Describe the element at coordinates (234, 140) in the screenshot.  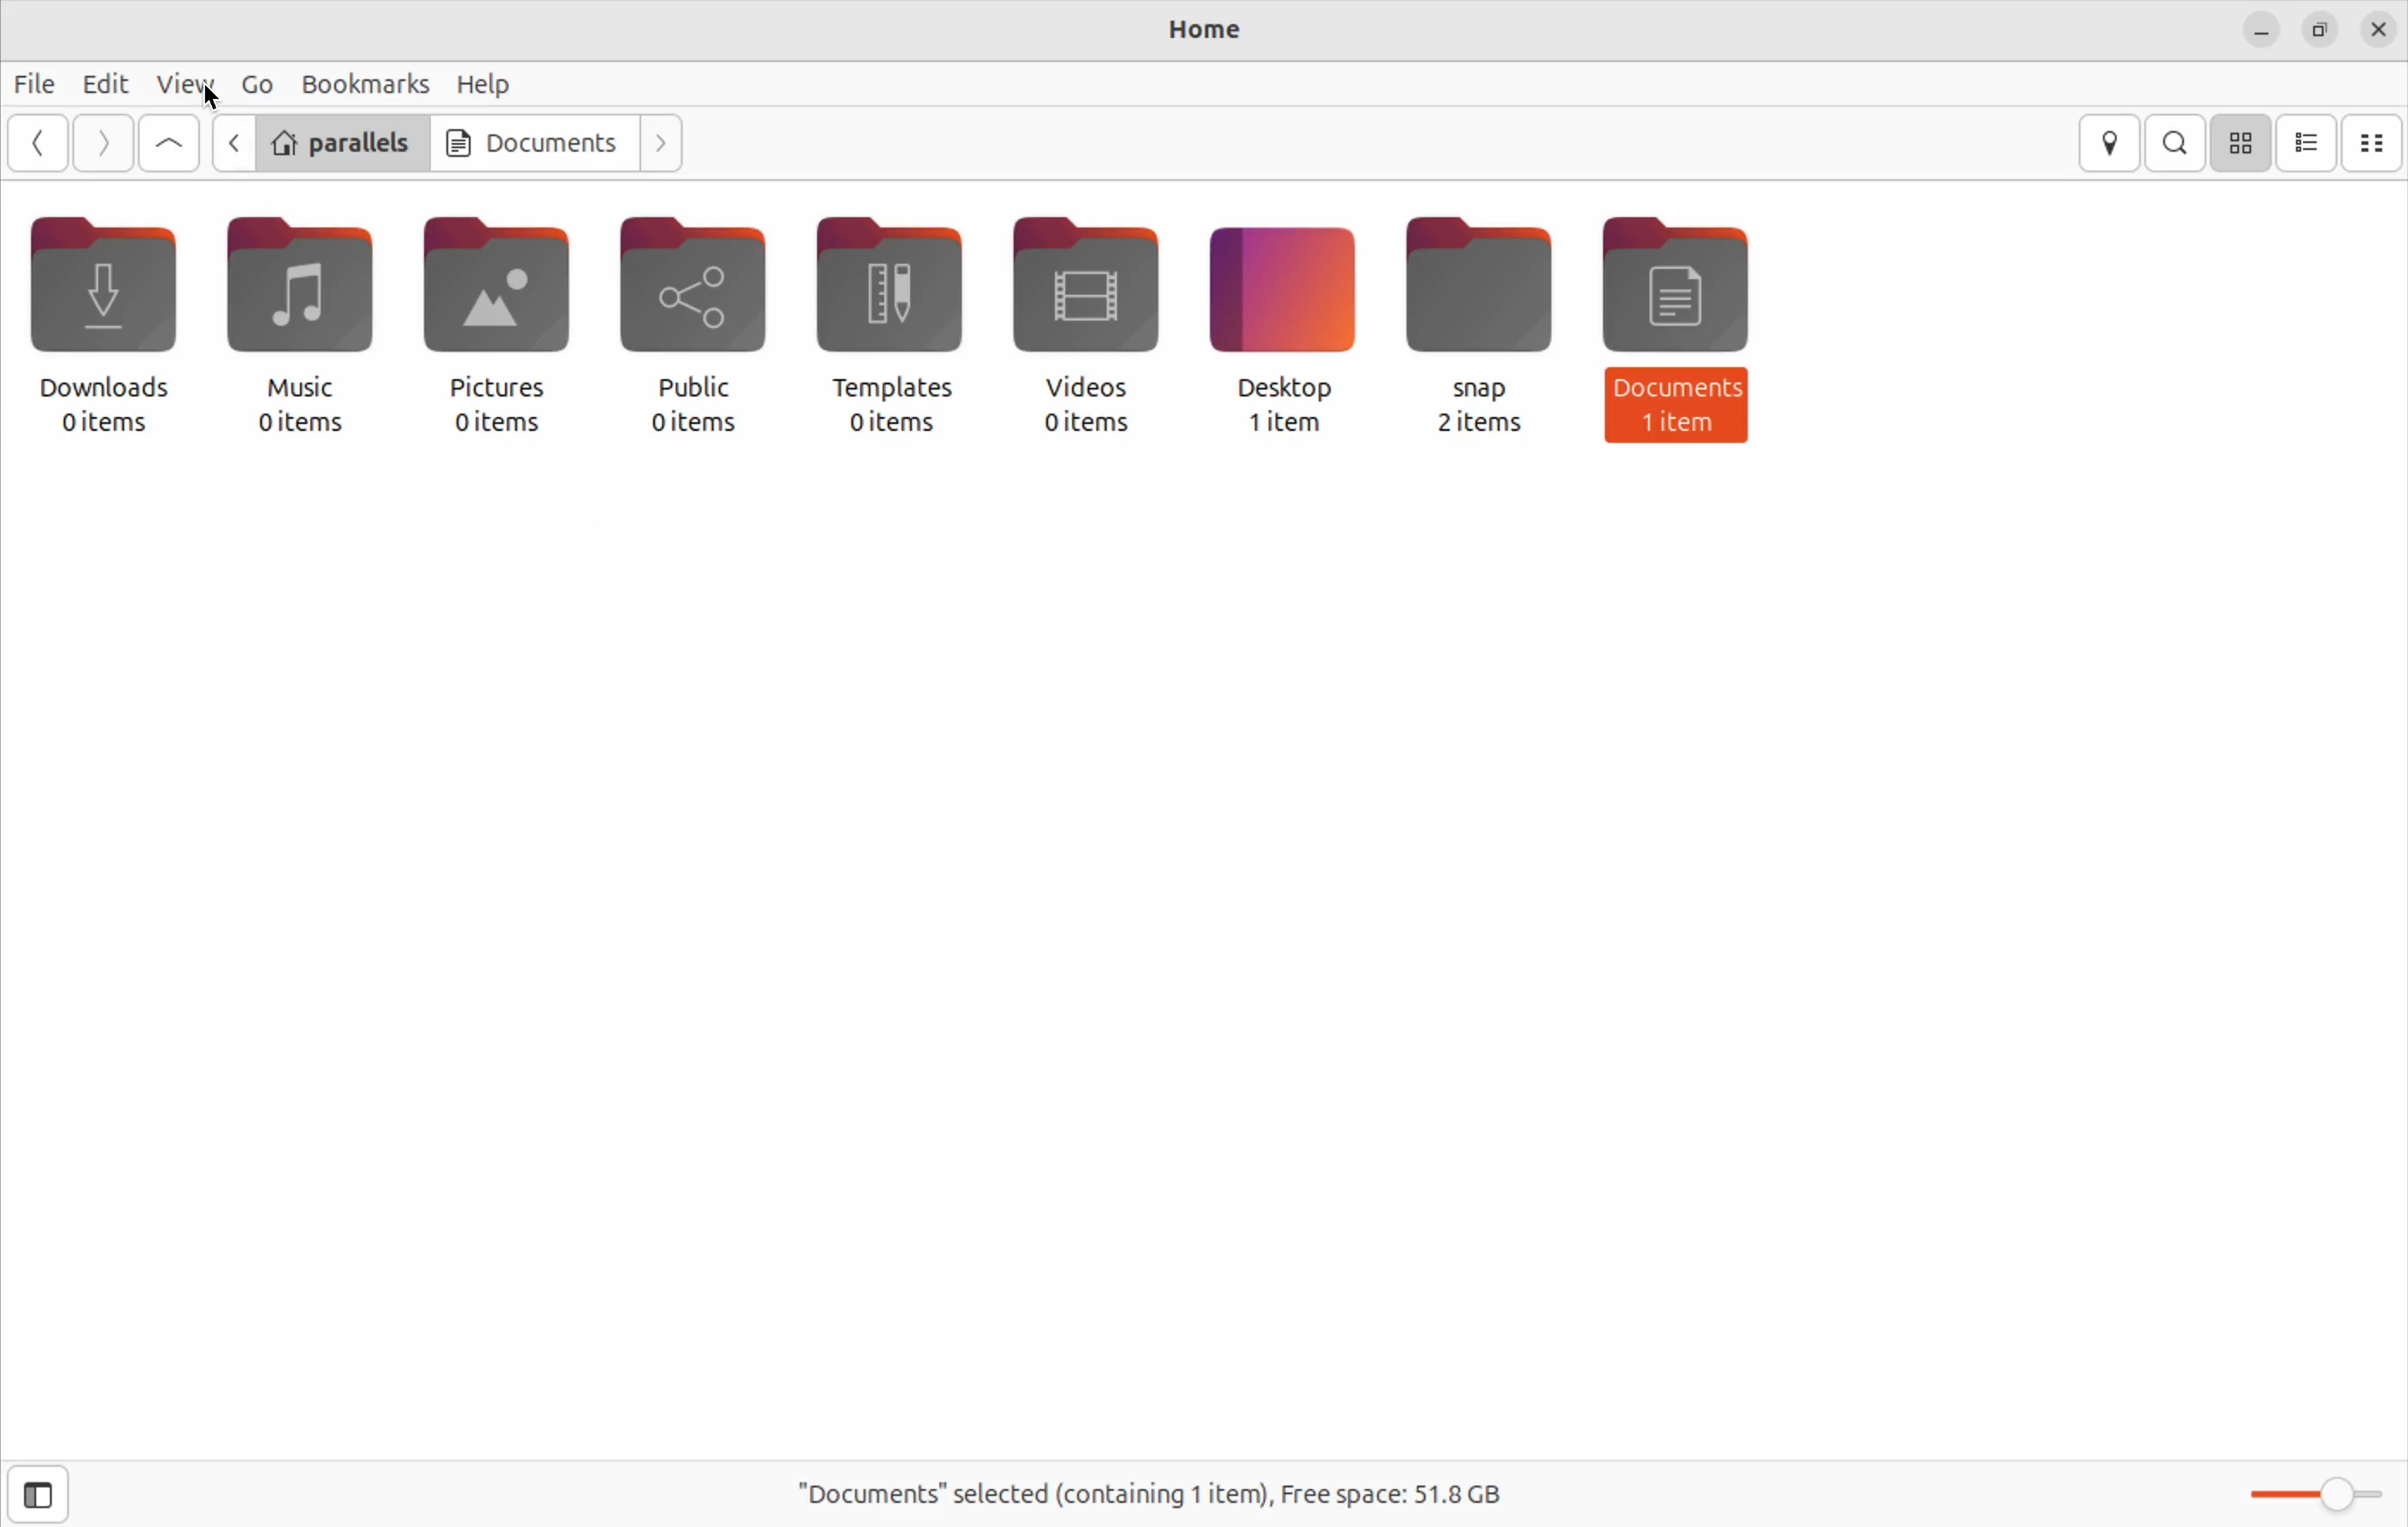
I see `go back` at that location.